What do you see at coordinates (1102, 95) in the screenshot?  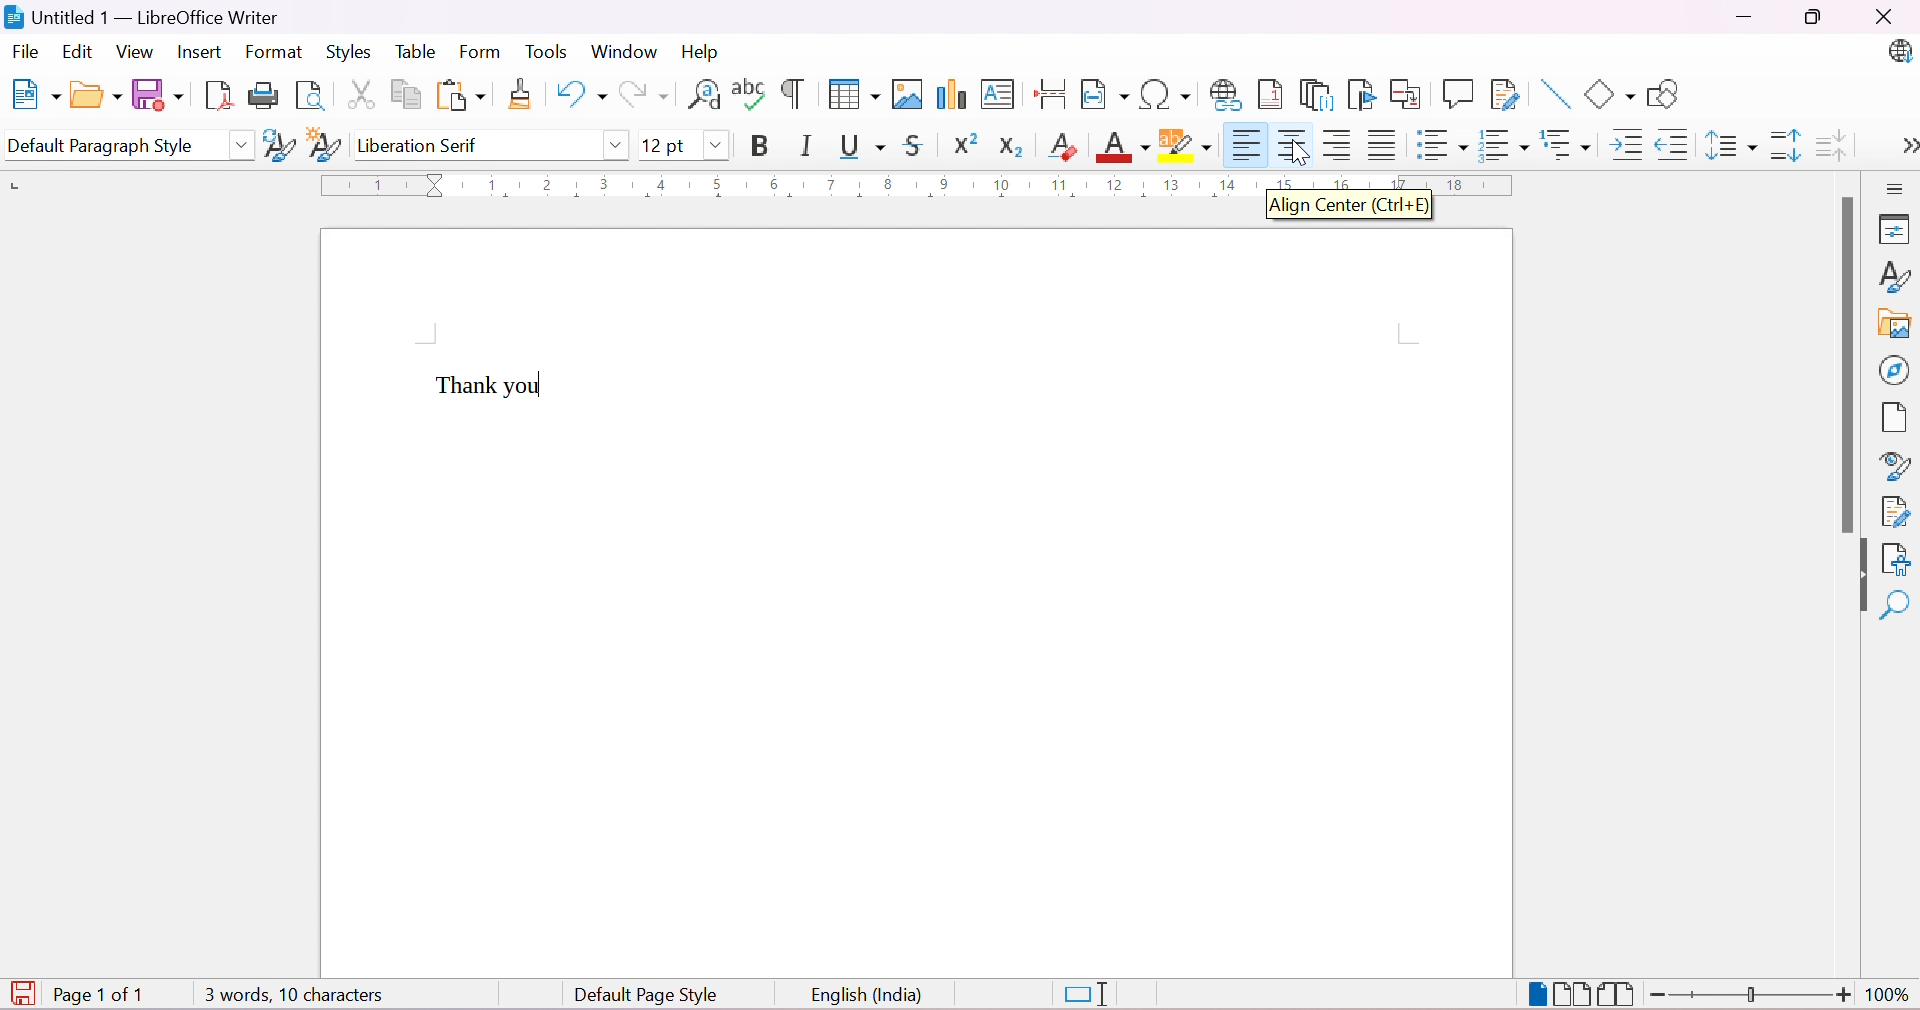 I see `Insert Field` at bounding box center [1102, 95].